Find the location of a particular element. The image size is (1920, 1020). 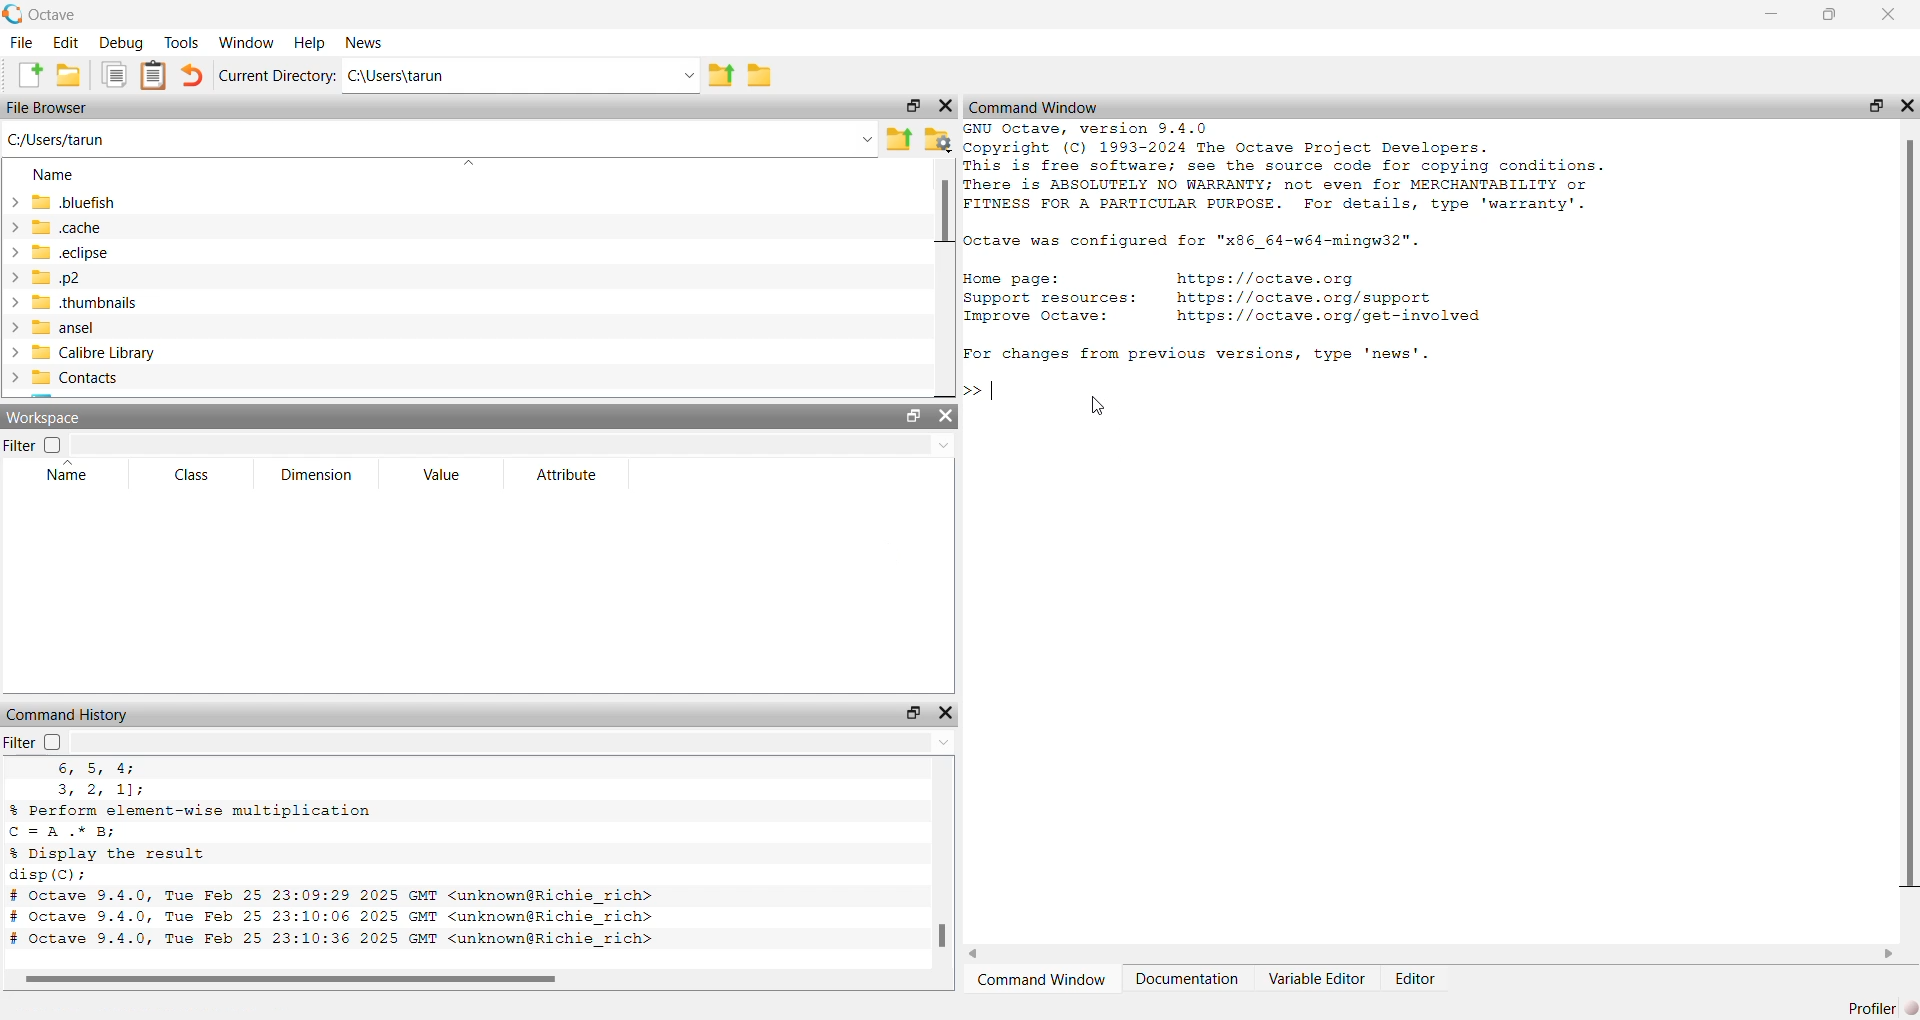

Restore Down is located at coordinates (916, 415).